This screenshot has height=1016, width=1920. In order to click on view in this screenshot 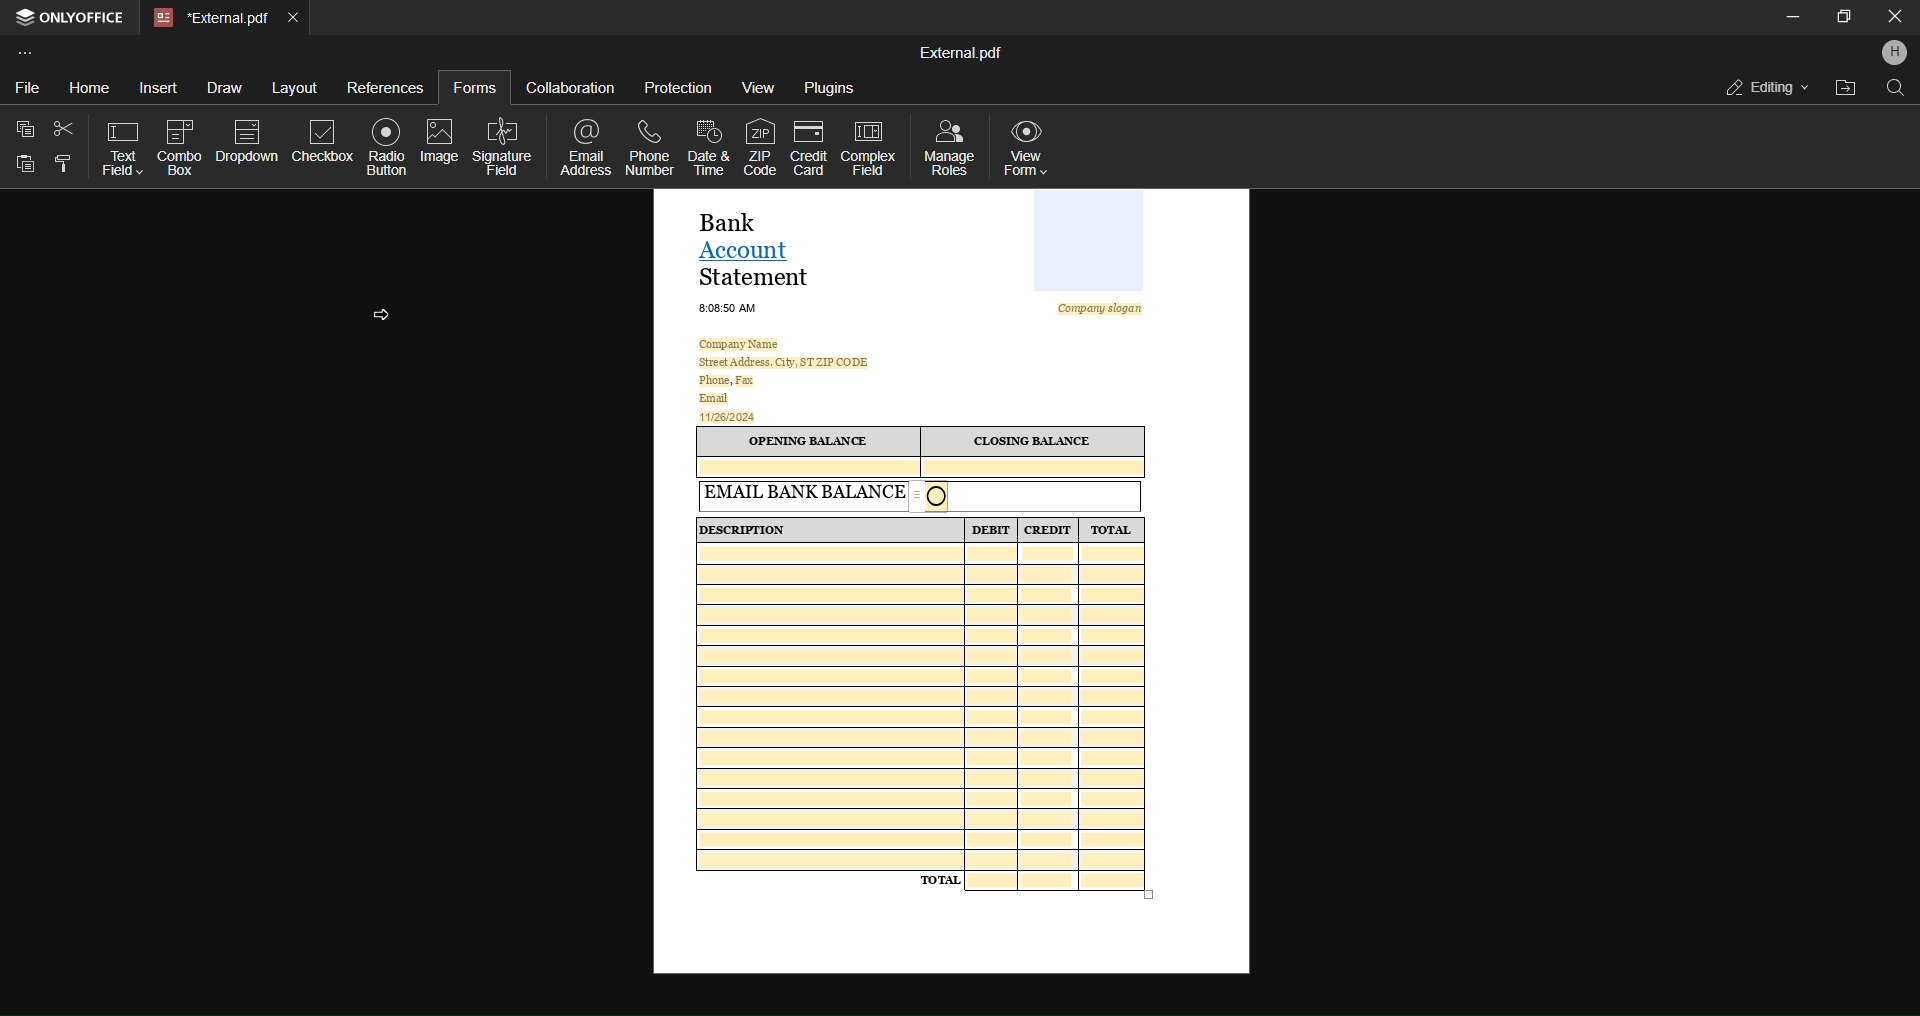, I will do `click(756, 88)`.